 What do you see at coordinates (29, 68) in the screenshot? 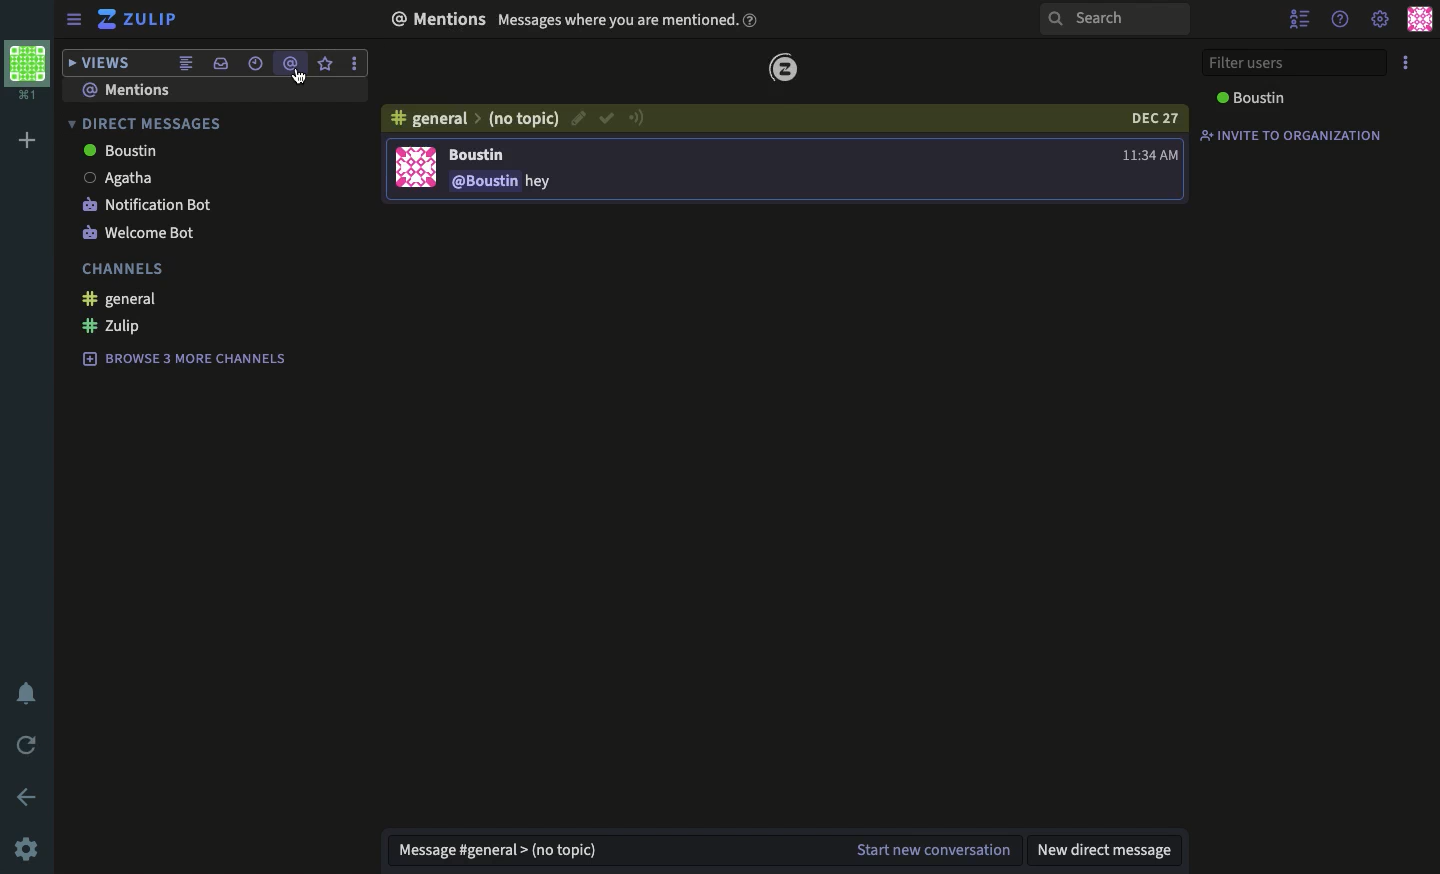
I see `workspace` at bounding box center [29, 68].